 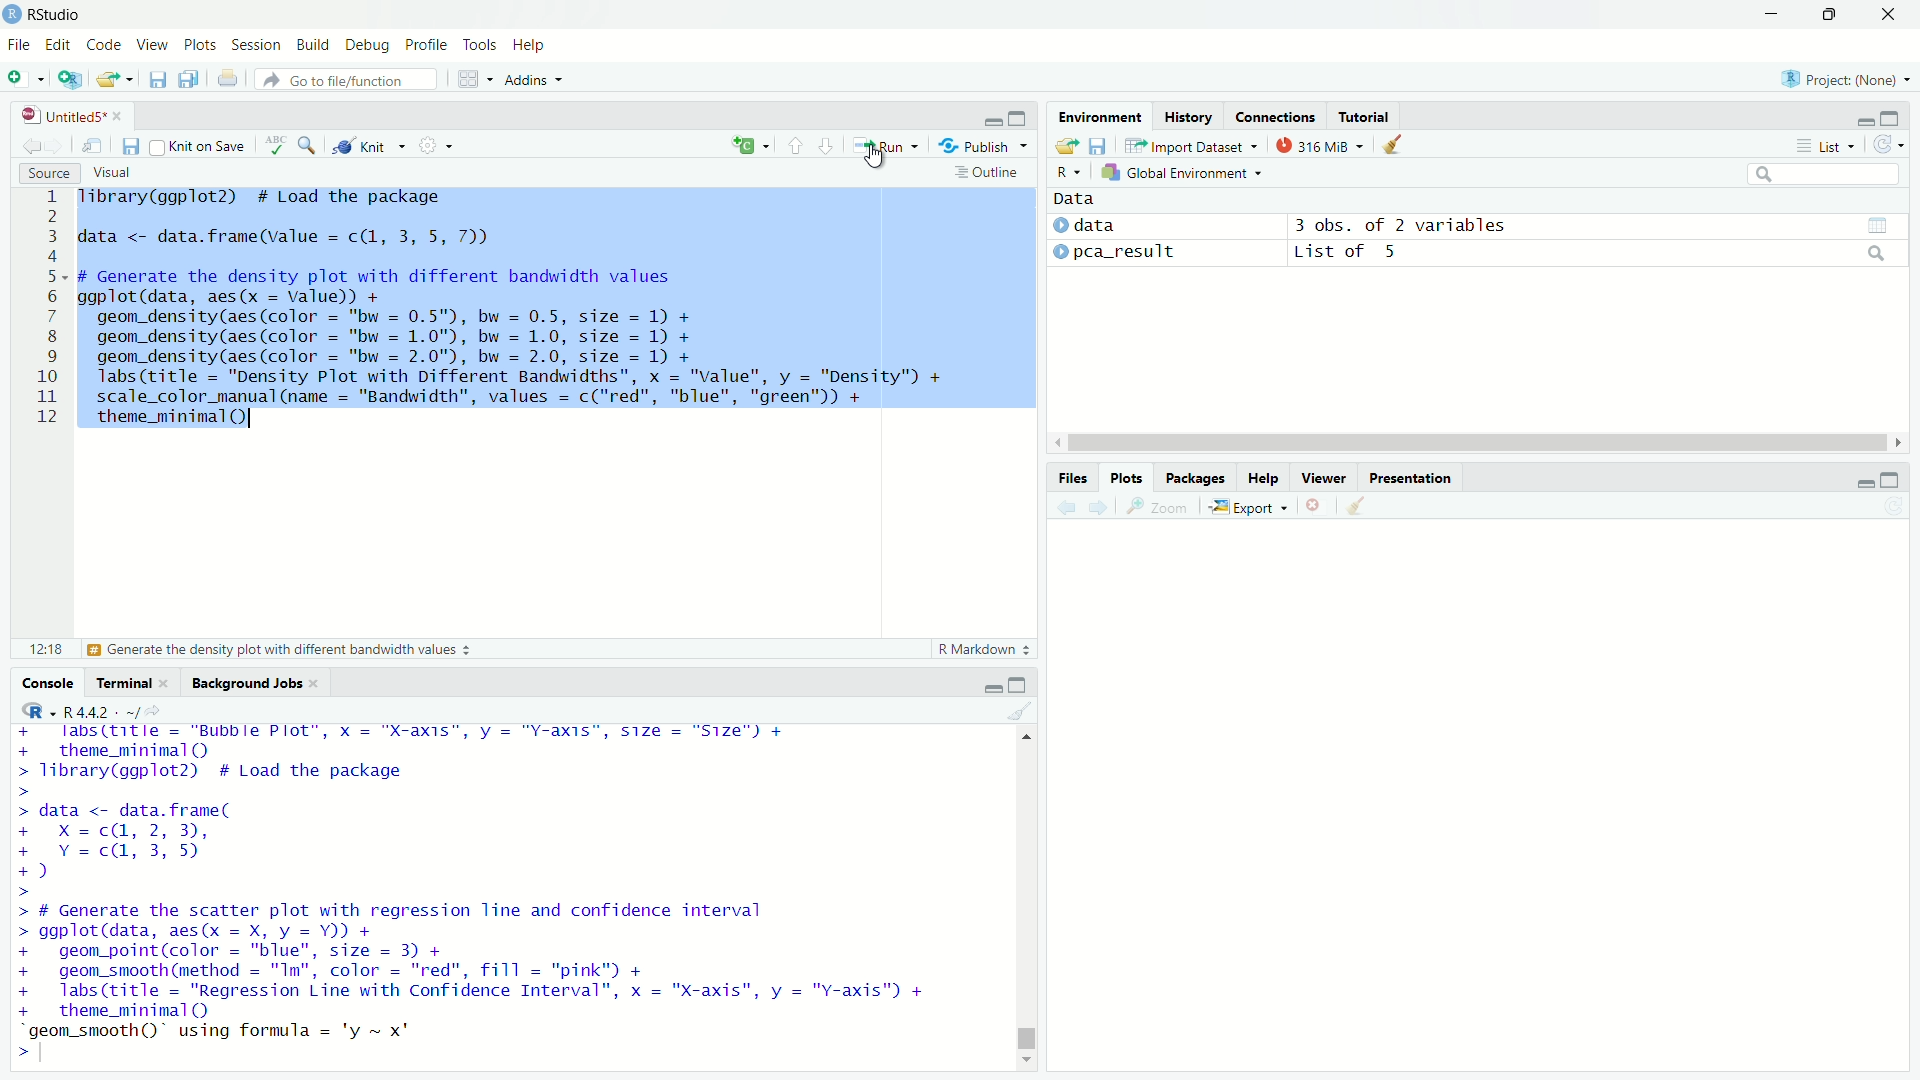 I want to click on cursor, so click(x=871, y=156).